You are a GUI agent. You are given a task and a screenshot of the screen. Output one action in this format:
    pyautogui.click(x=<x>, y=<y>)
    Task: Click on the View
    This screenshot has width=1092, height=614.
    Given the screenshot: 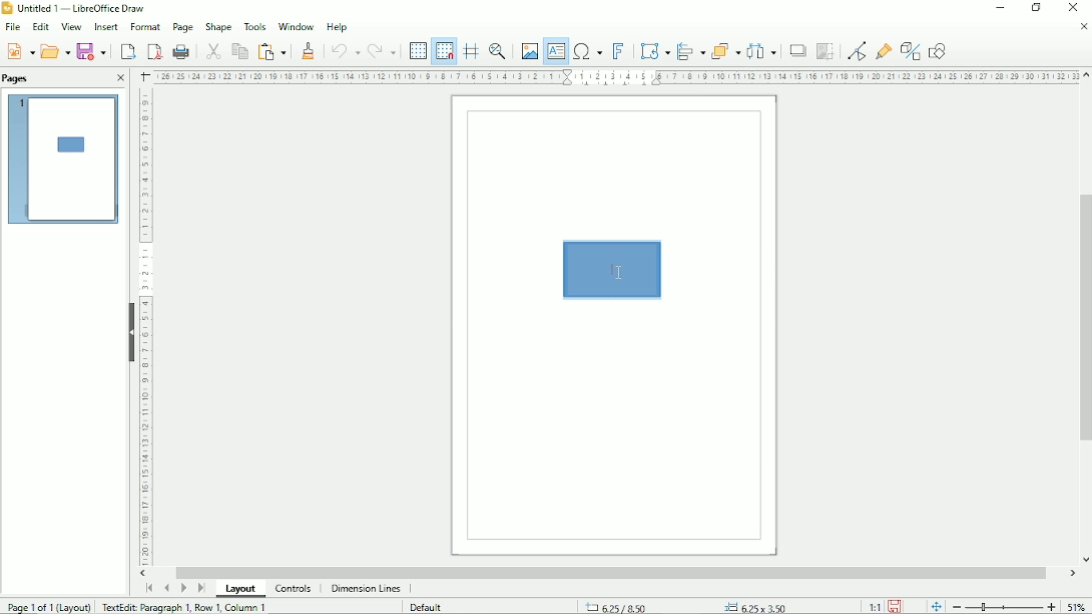 What is the action you would take?
    pyautogui.click(x=70, y=25)
    